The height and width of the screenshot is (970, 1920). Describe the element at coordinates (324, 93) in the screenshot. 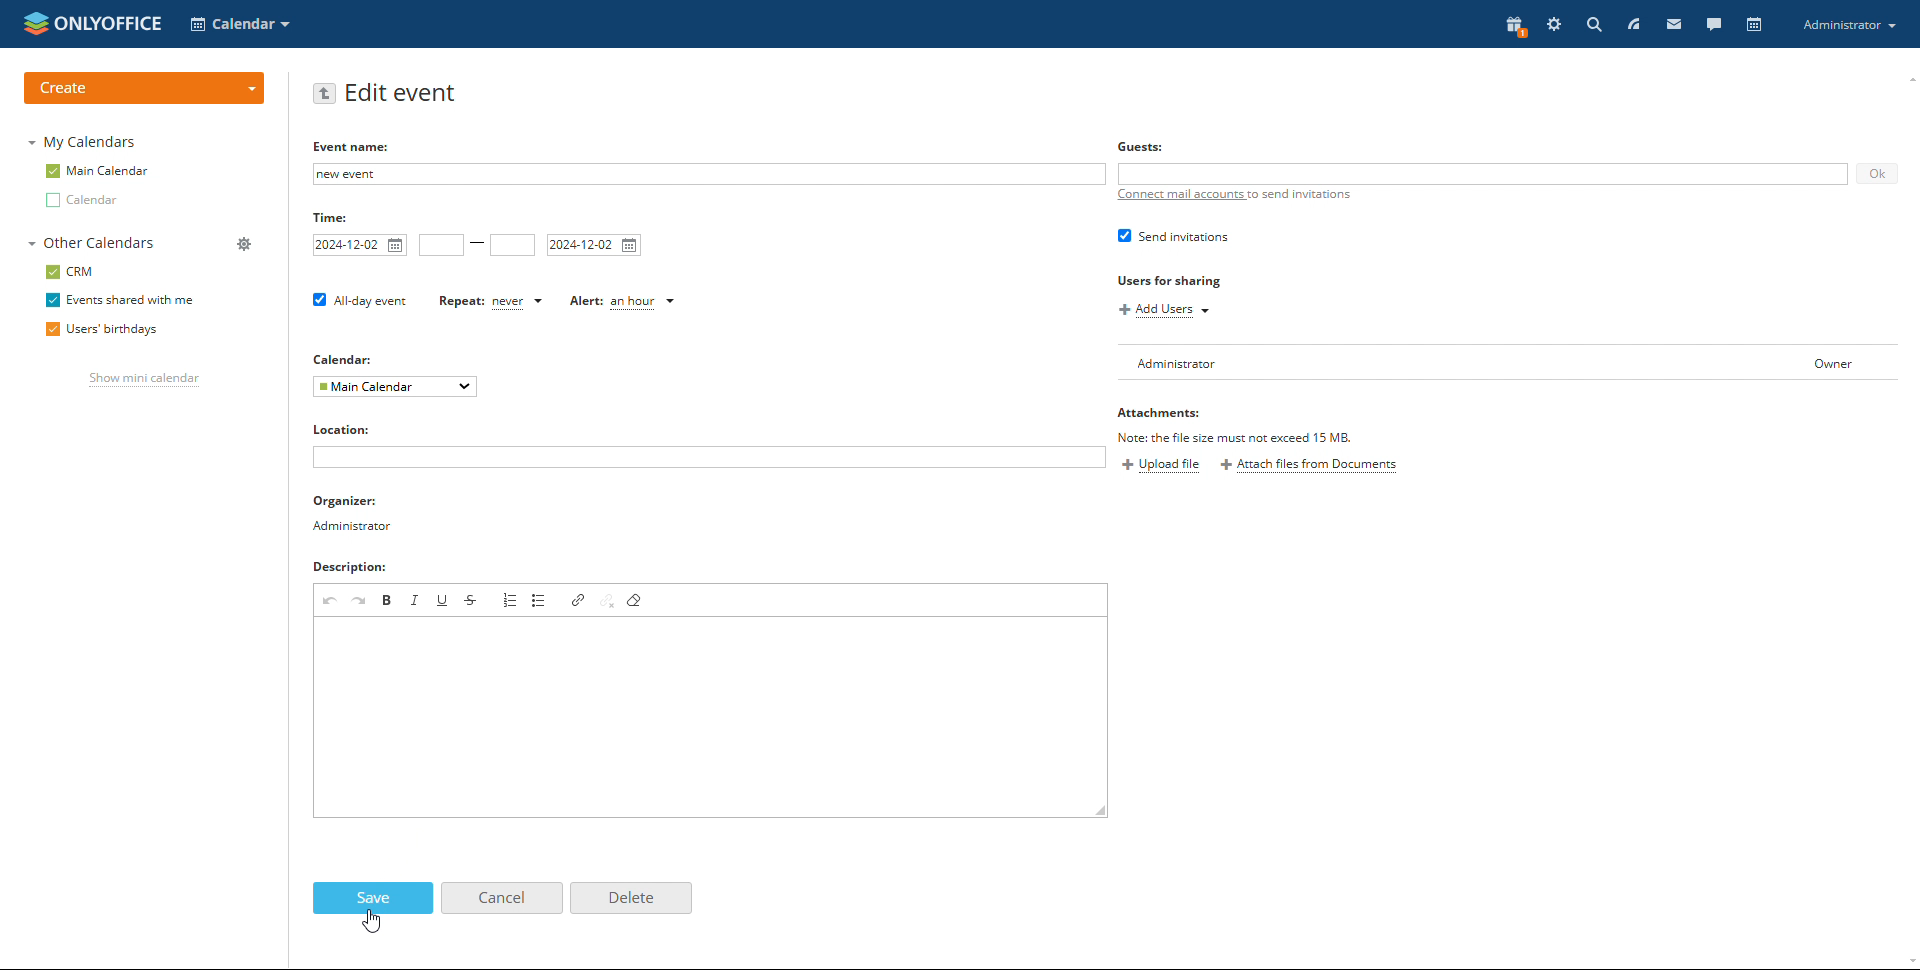

I see `go back` at that location.